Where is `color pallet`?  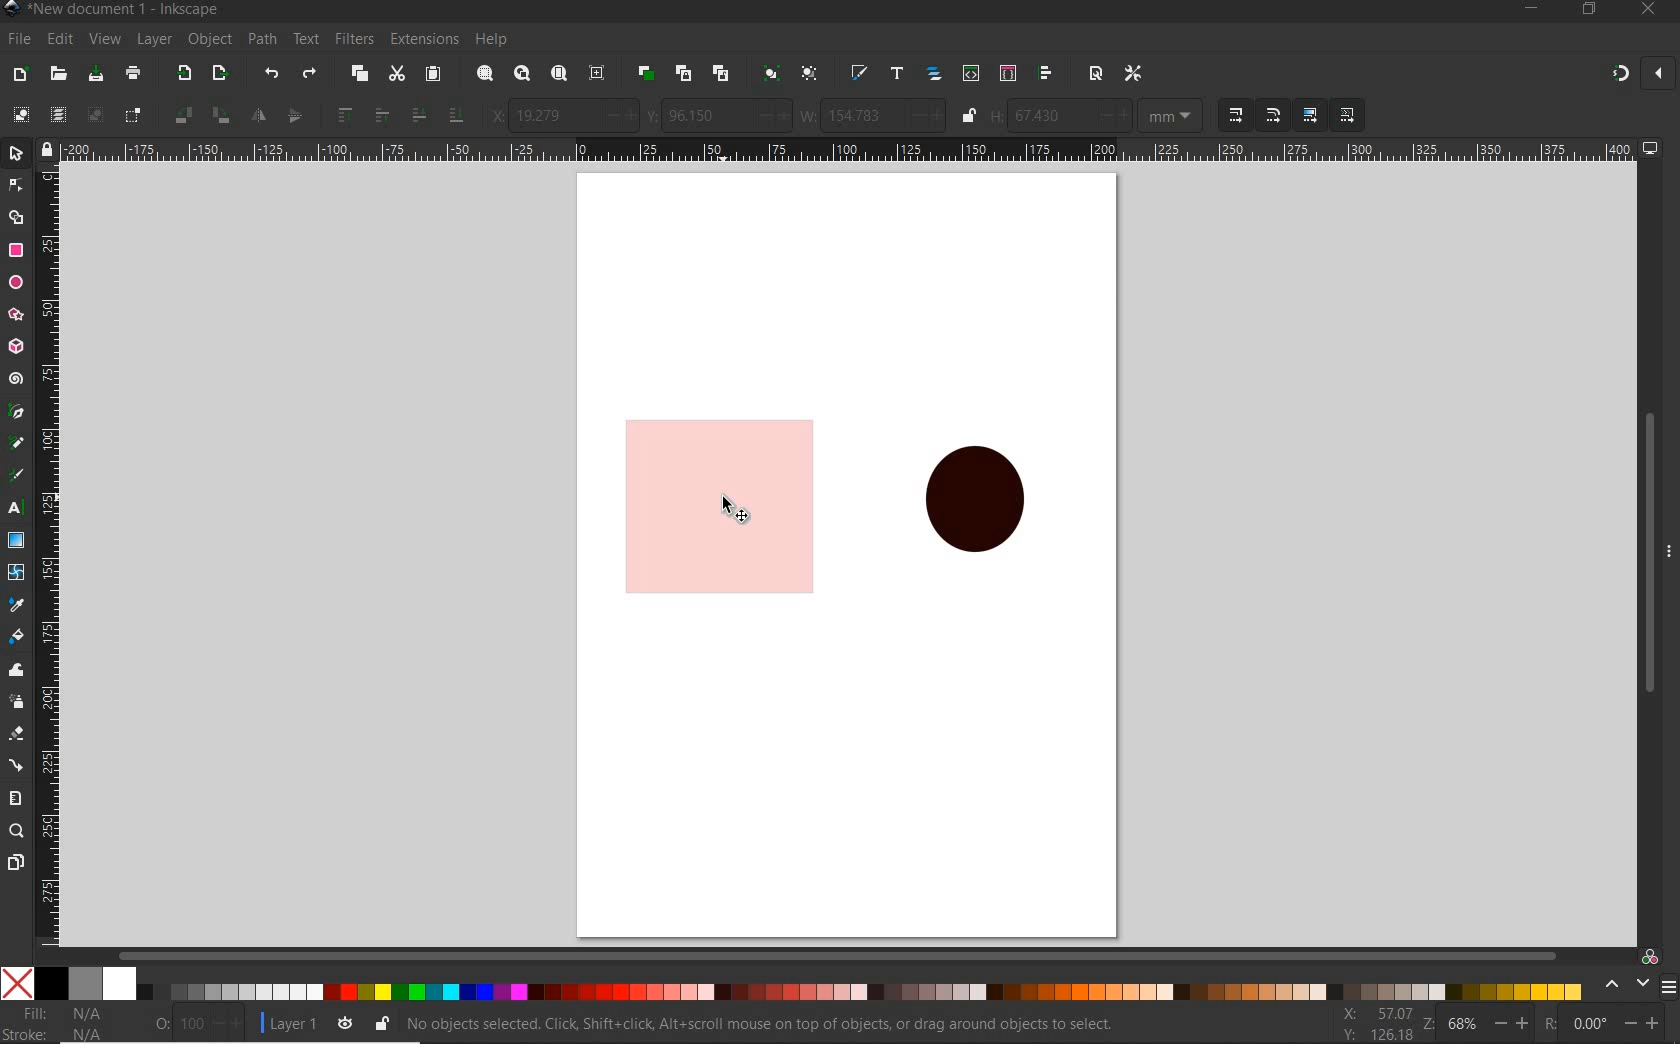 color pallet is located at coordinates (828, 984).